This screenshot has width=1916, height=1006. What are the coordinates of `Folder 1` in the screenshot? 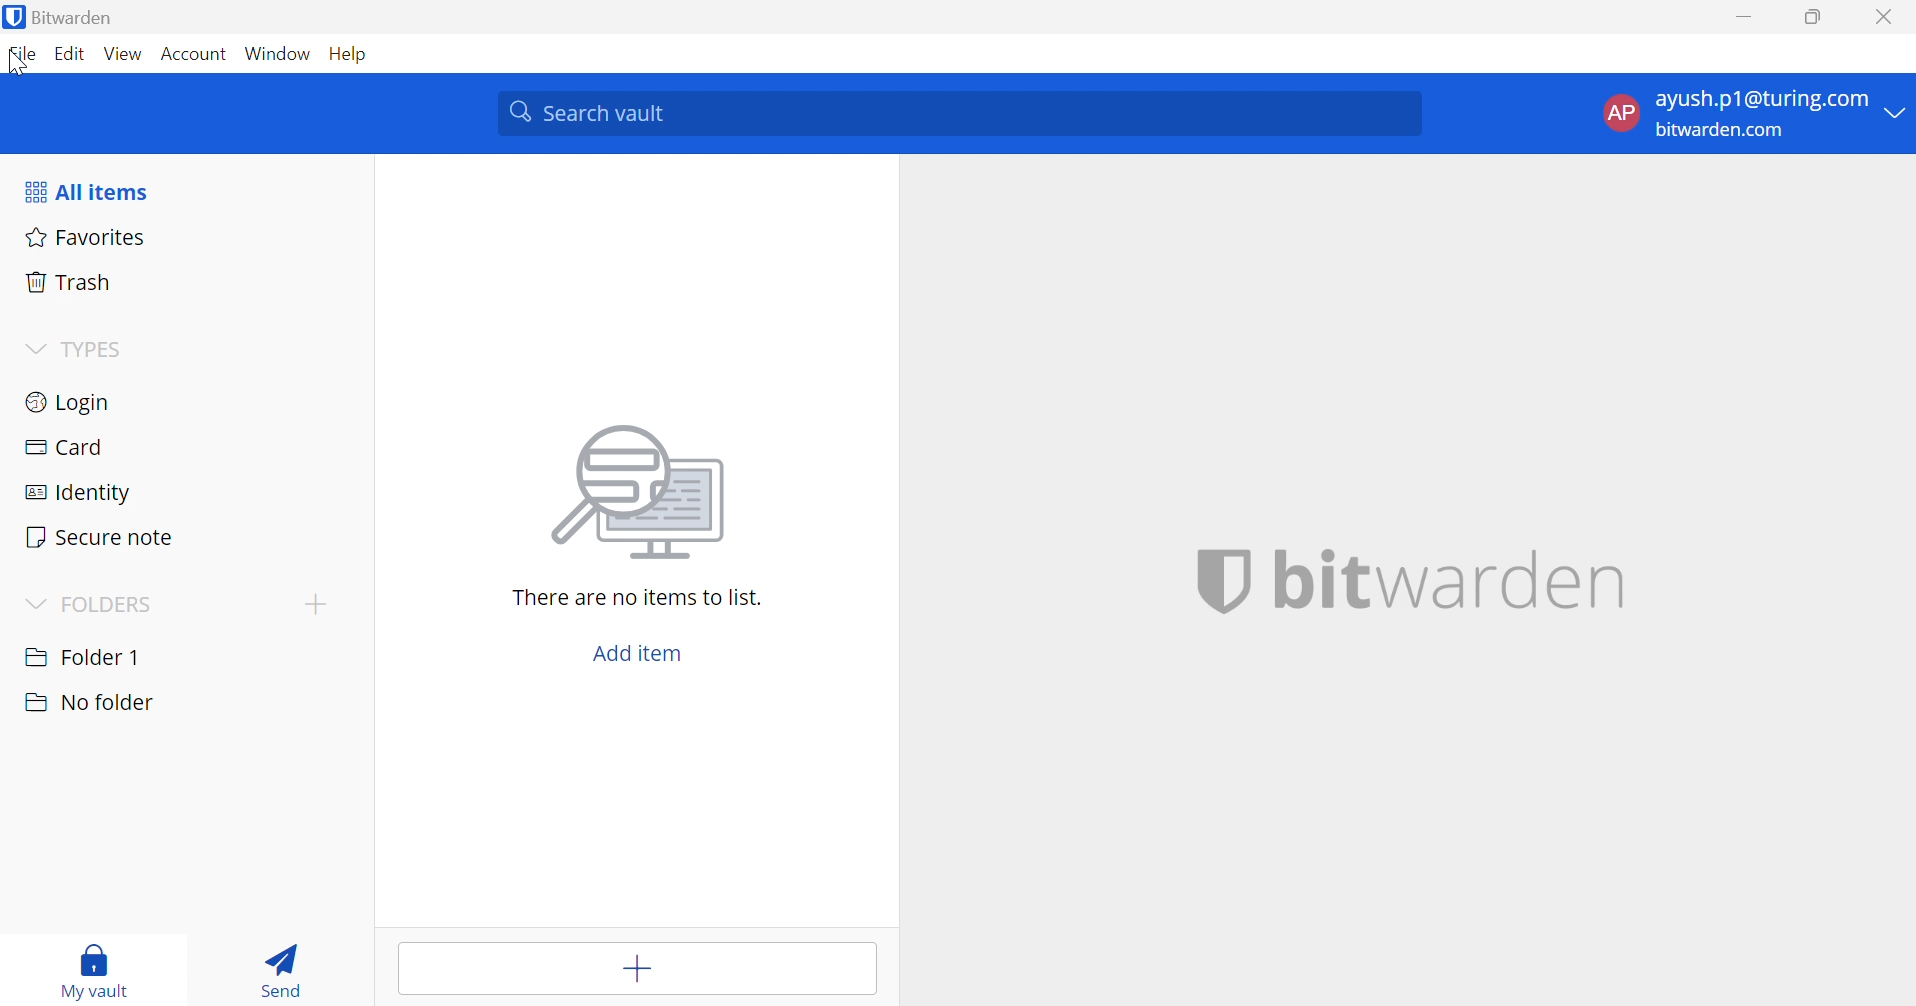 It's located at (82, 655).